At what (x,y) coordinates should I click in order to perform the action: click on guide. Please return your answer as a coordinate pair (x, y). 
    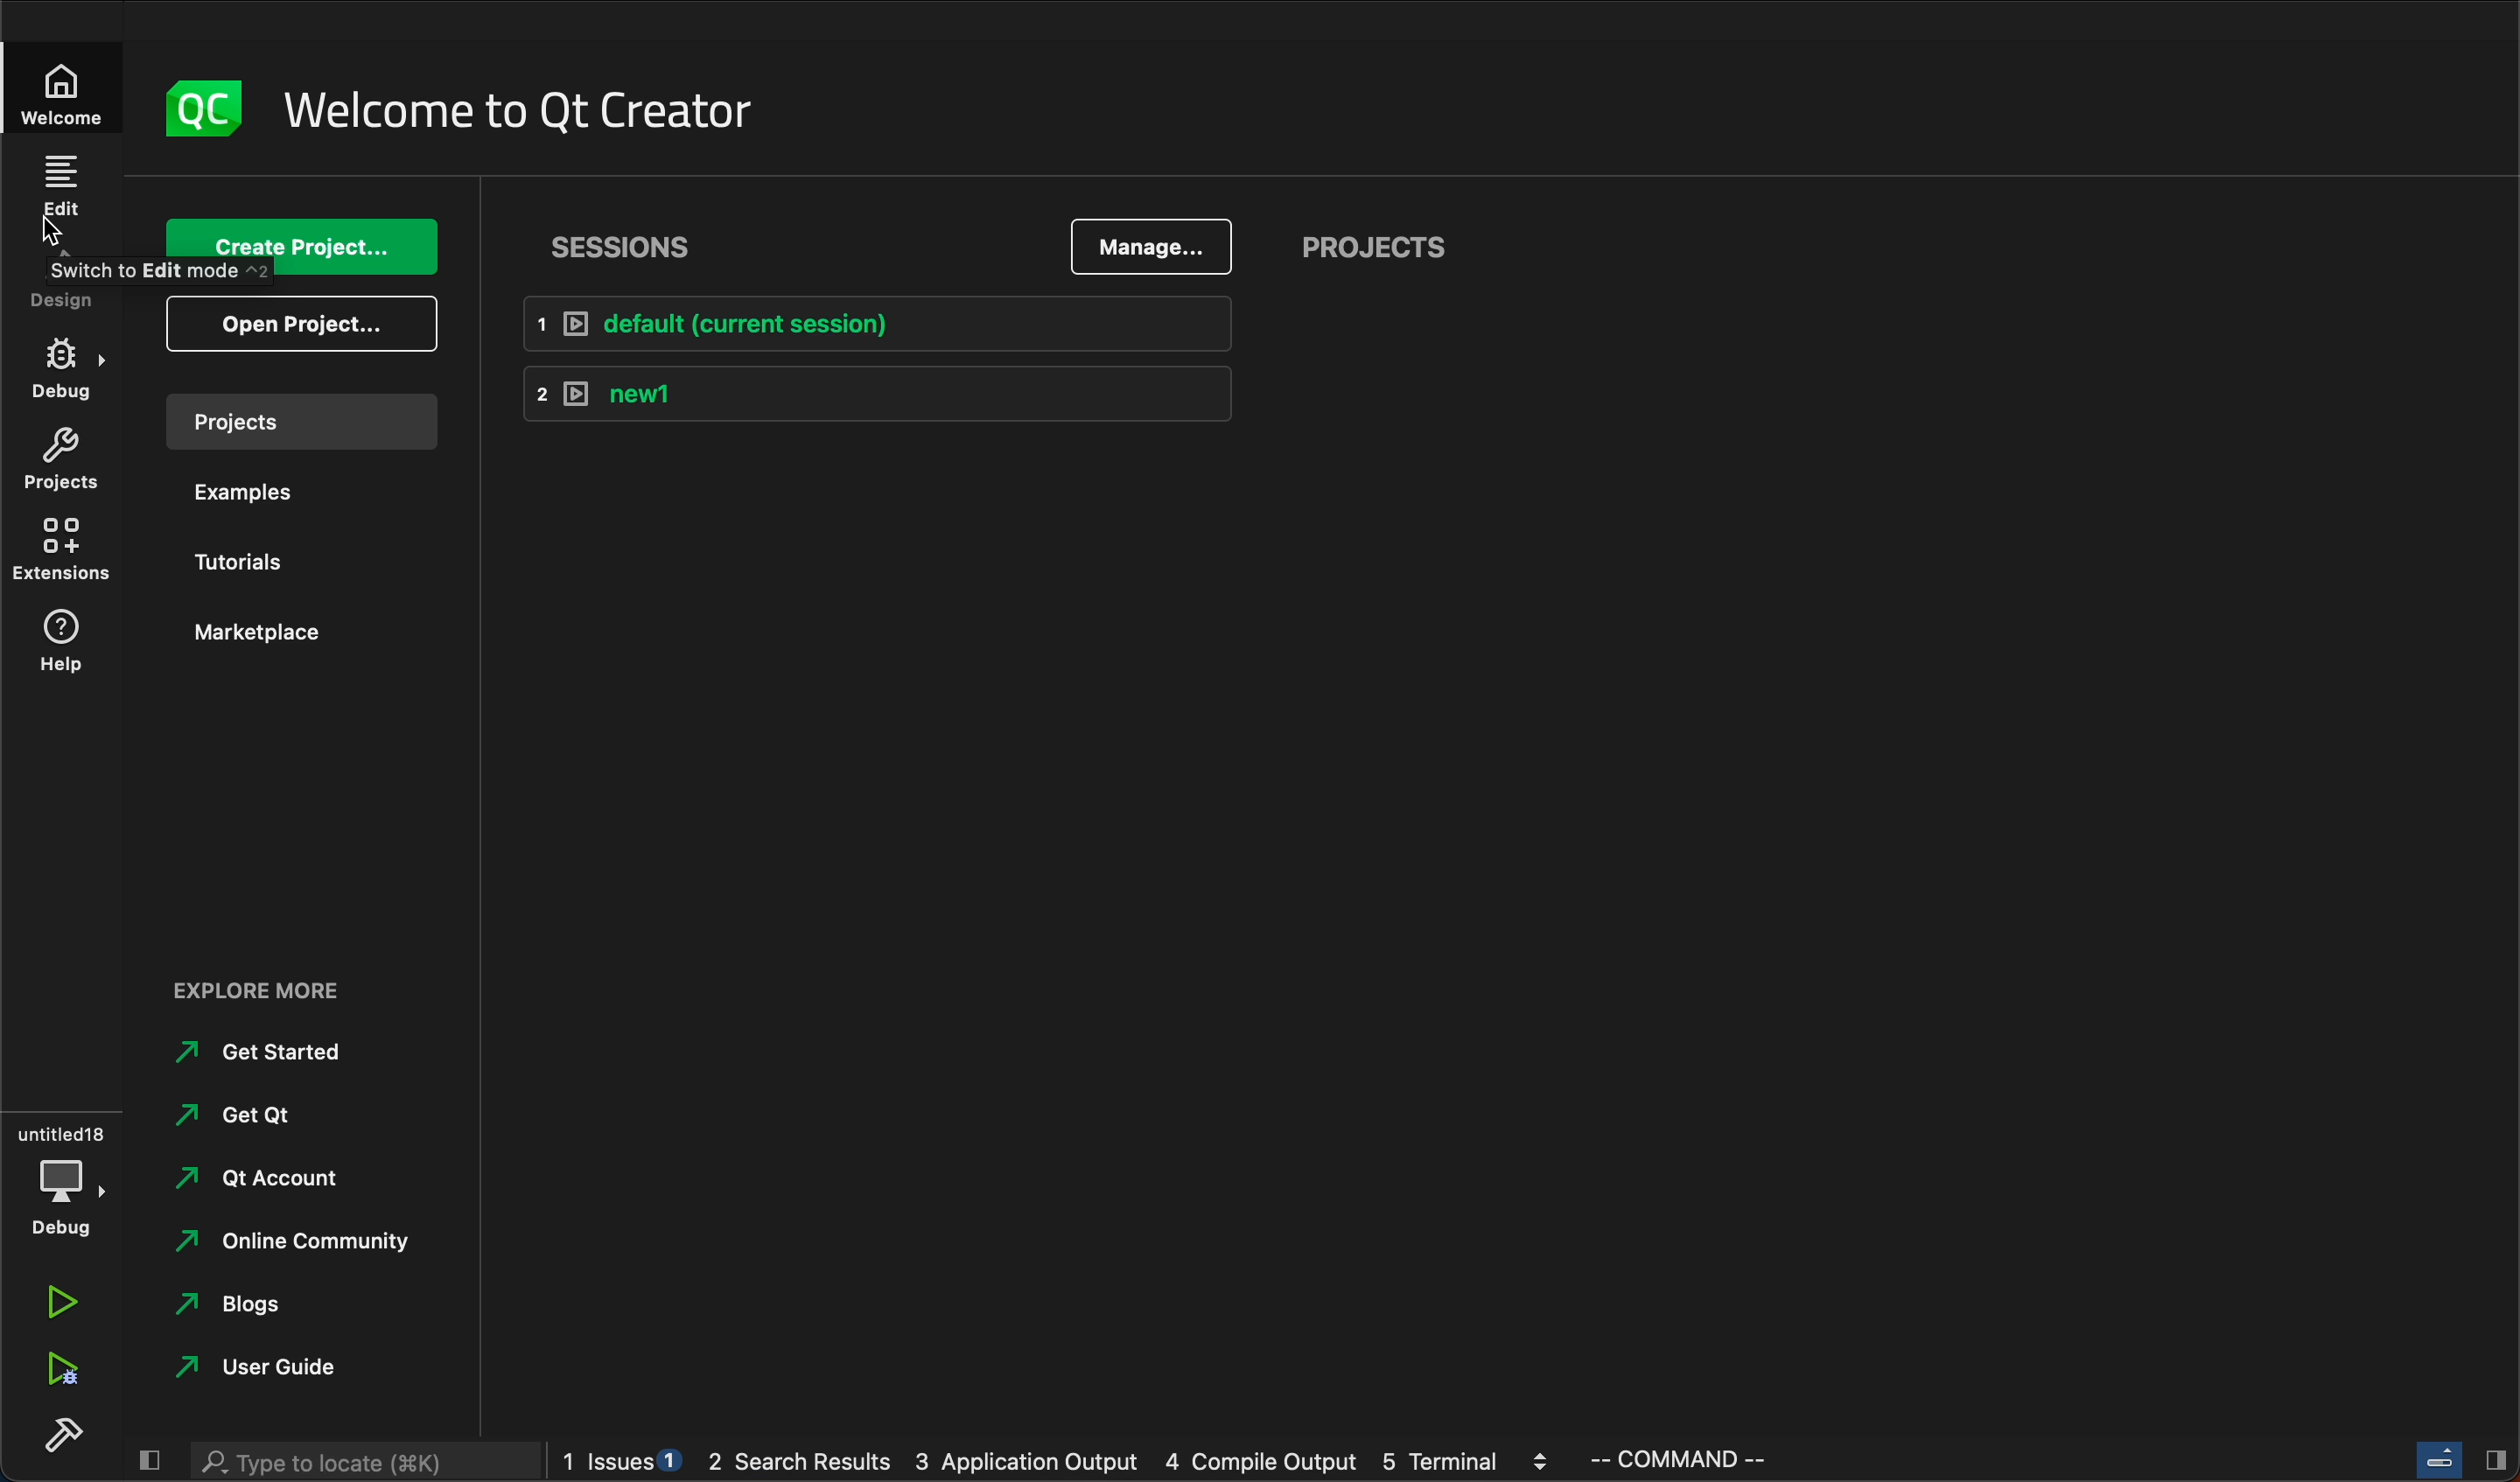
    Looking at the image, I should click on (271, 1369).